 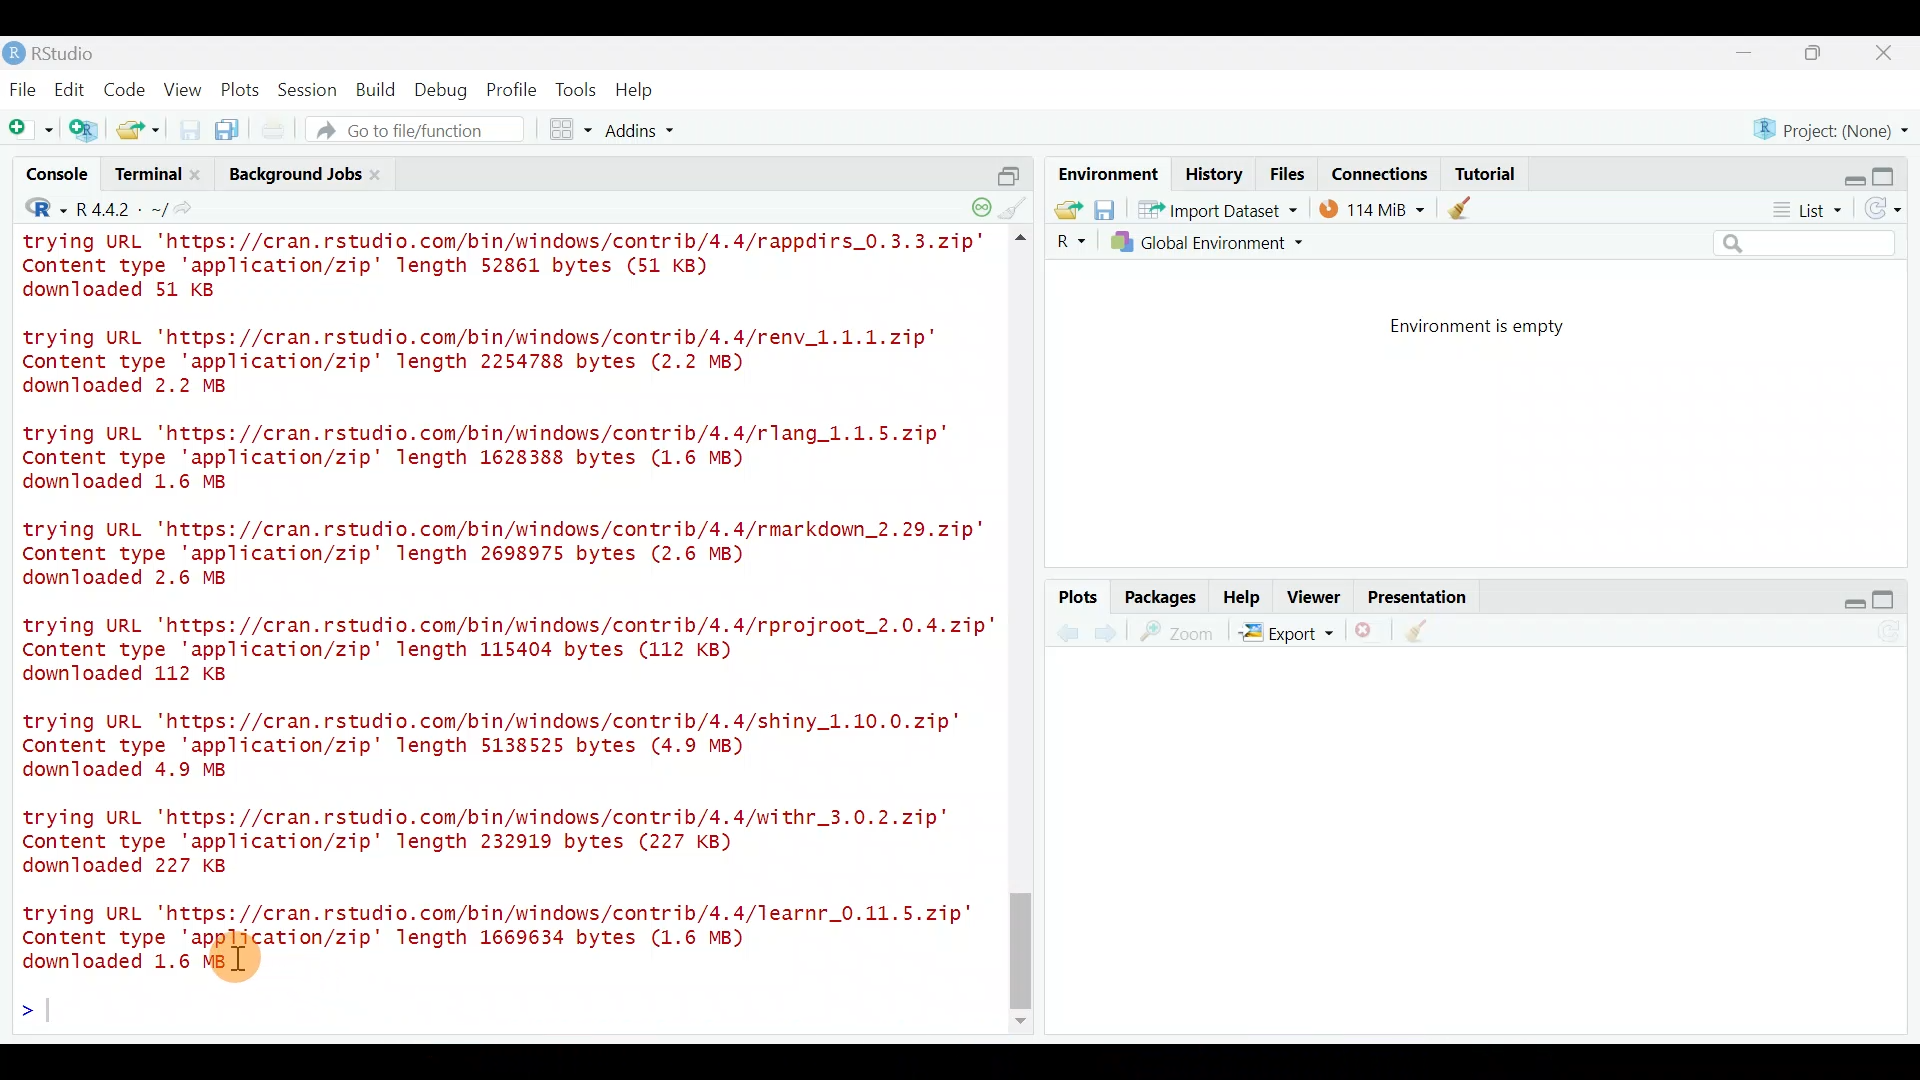 I want to click on History, so click(x=1214, y=173).